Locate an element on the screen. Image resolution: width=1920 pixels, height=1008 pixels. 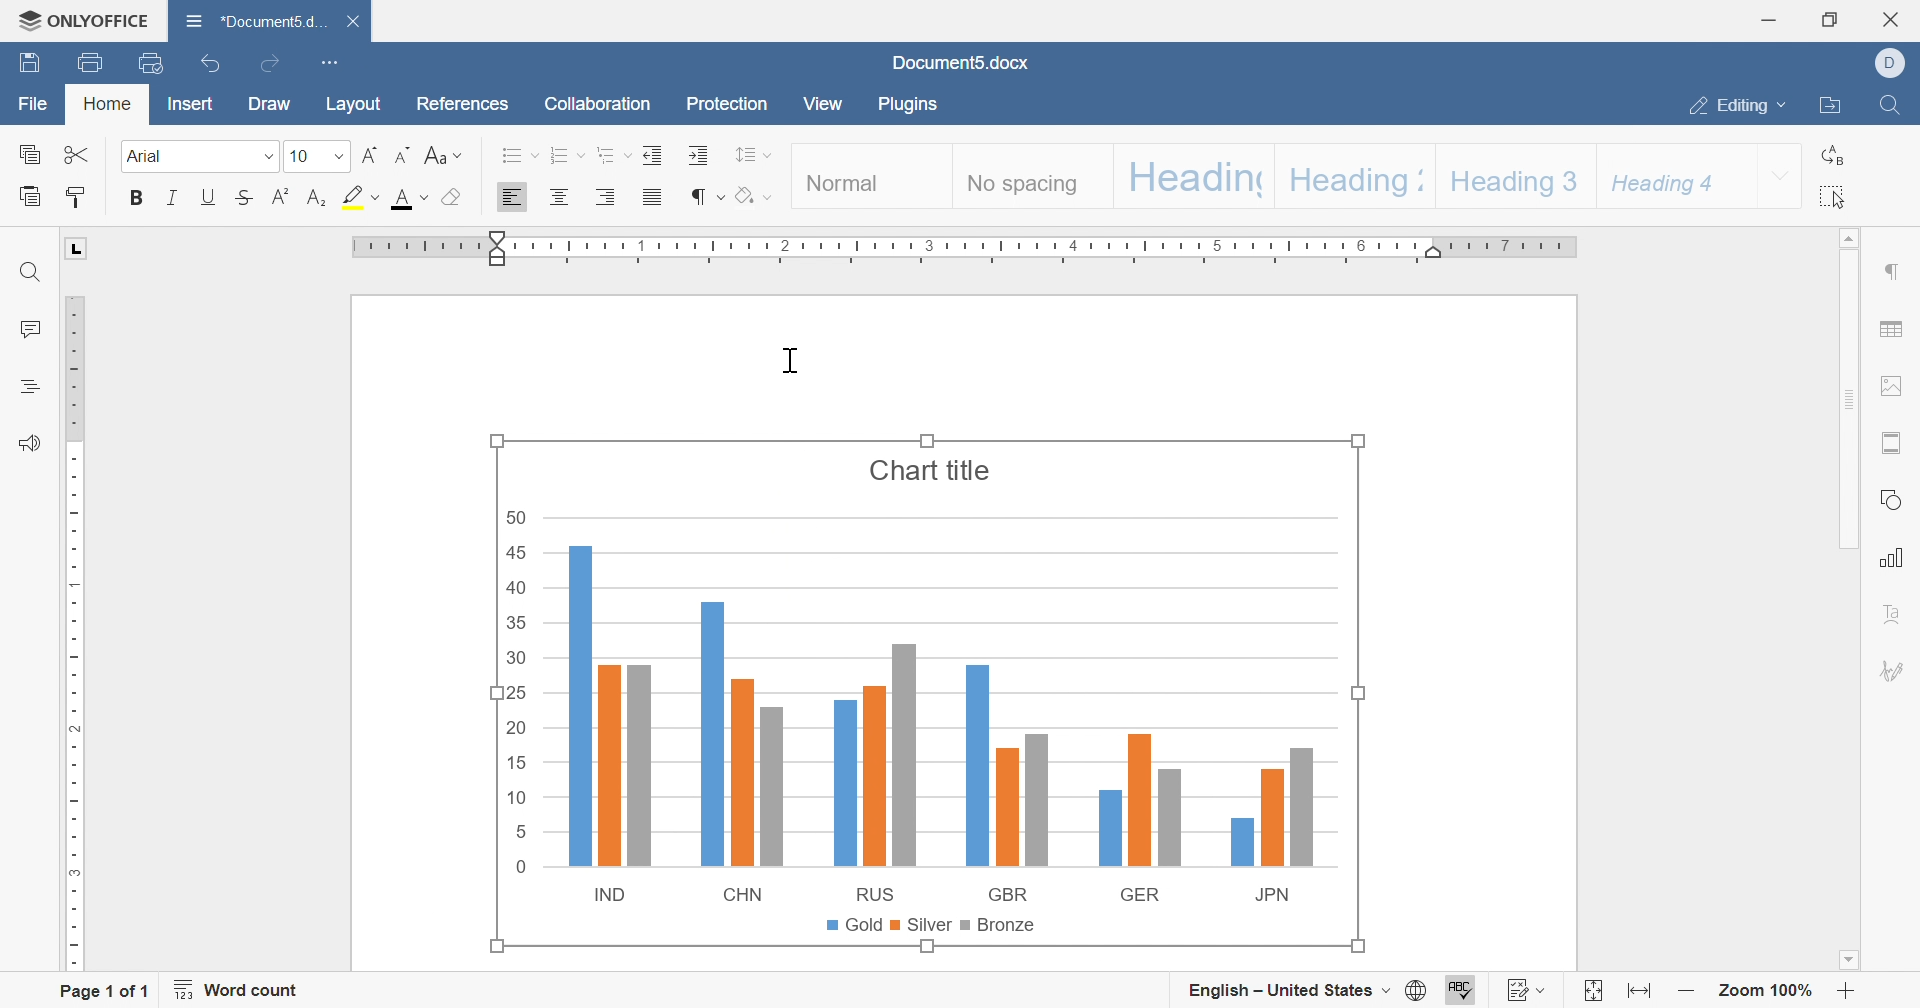
strikethrough is located at coordinates (244, 197).